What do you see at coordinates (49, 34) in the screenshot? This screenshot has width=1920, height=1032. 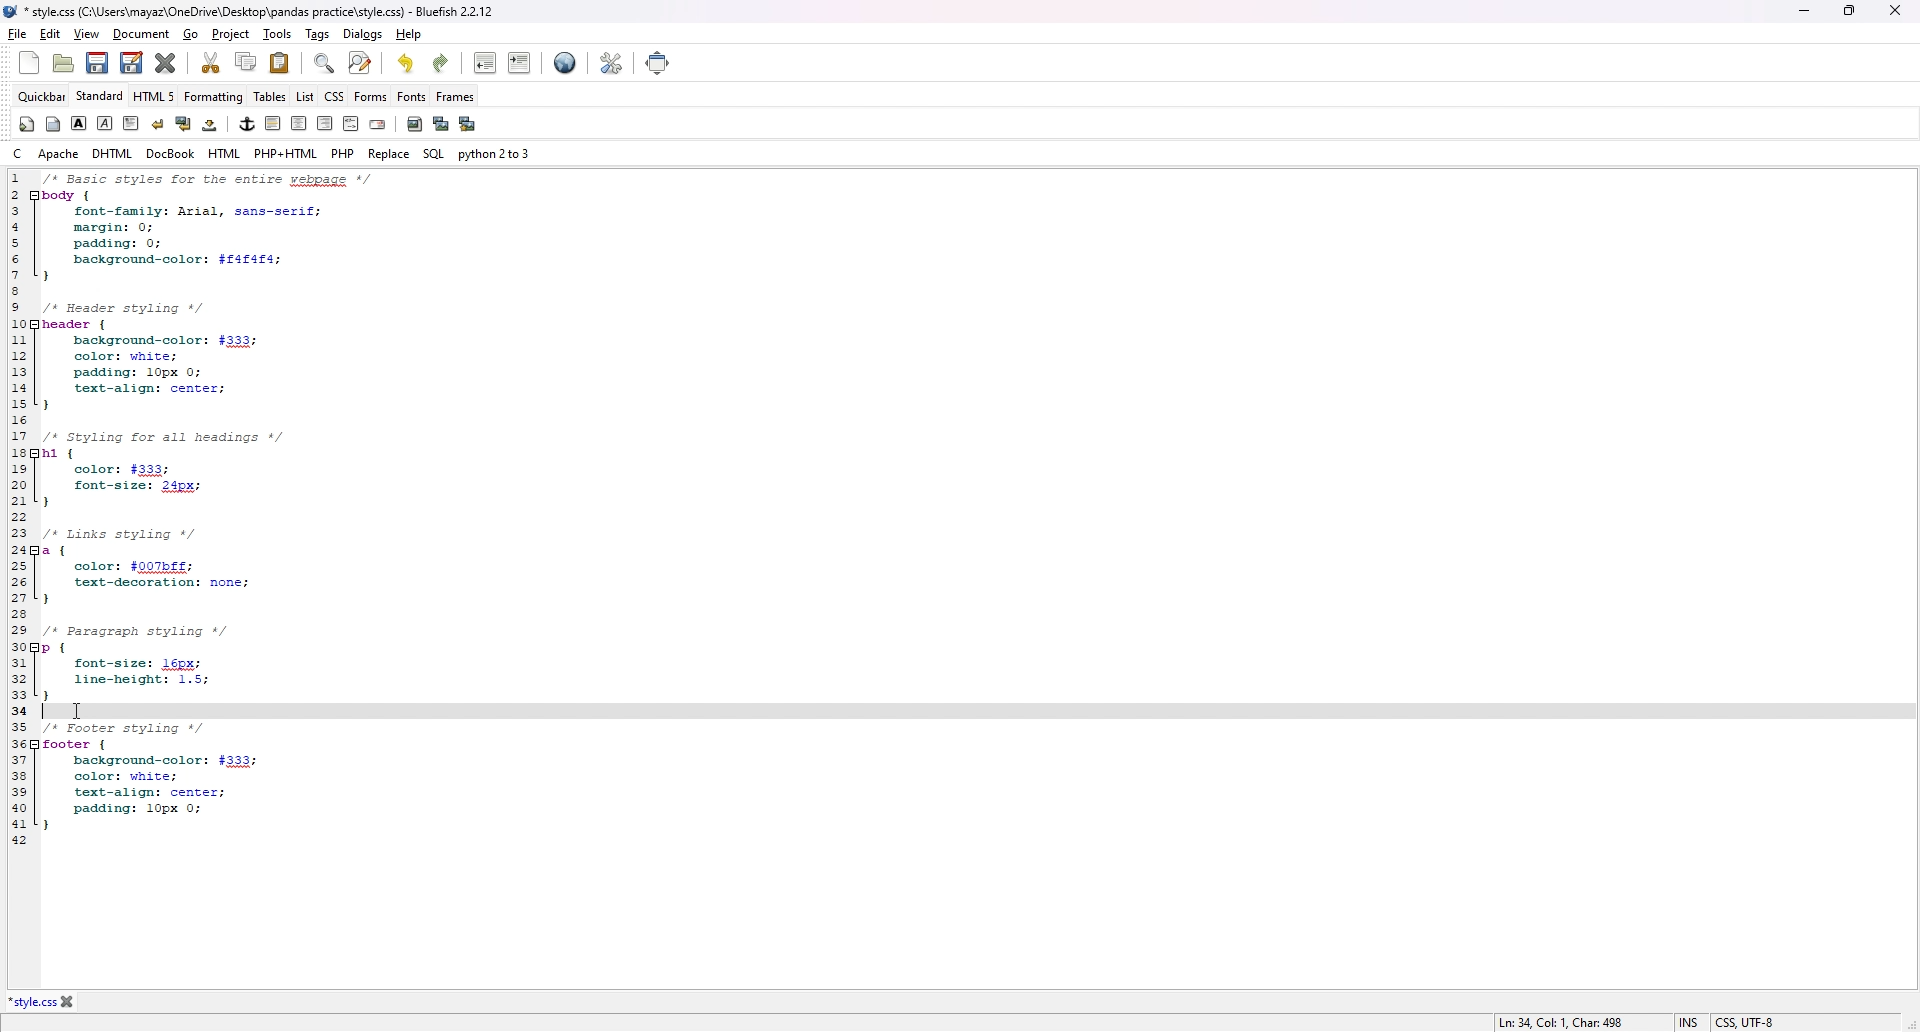 I see `edit` at bounding box center [49, 34].